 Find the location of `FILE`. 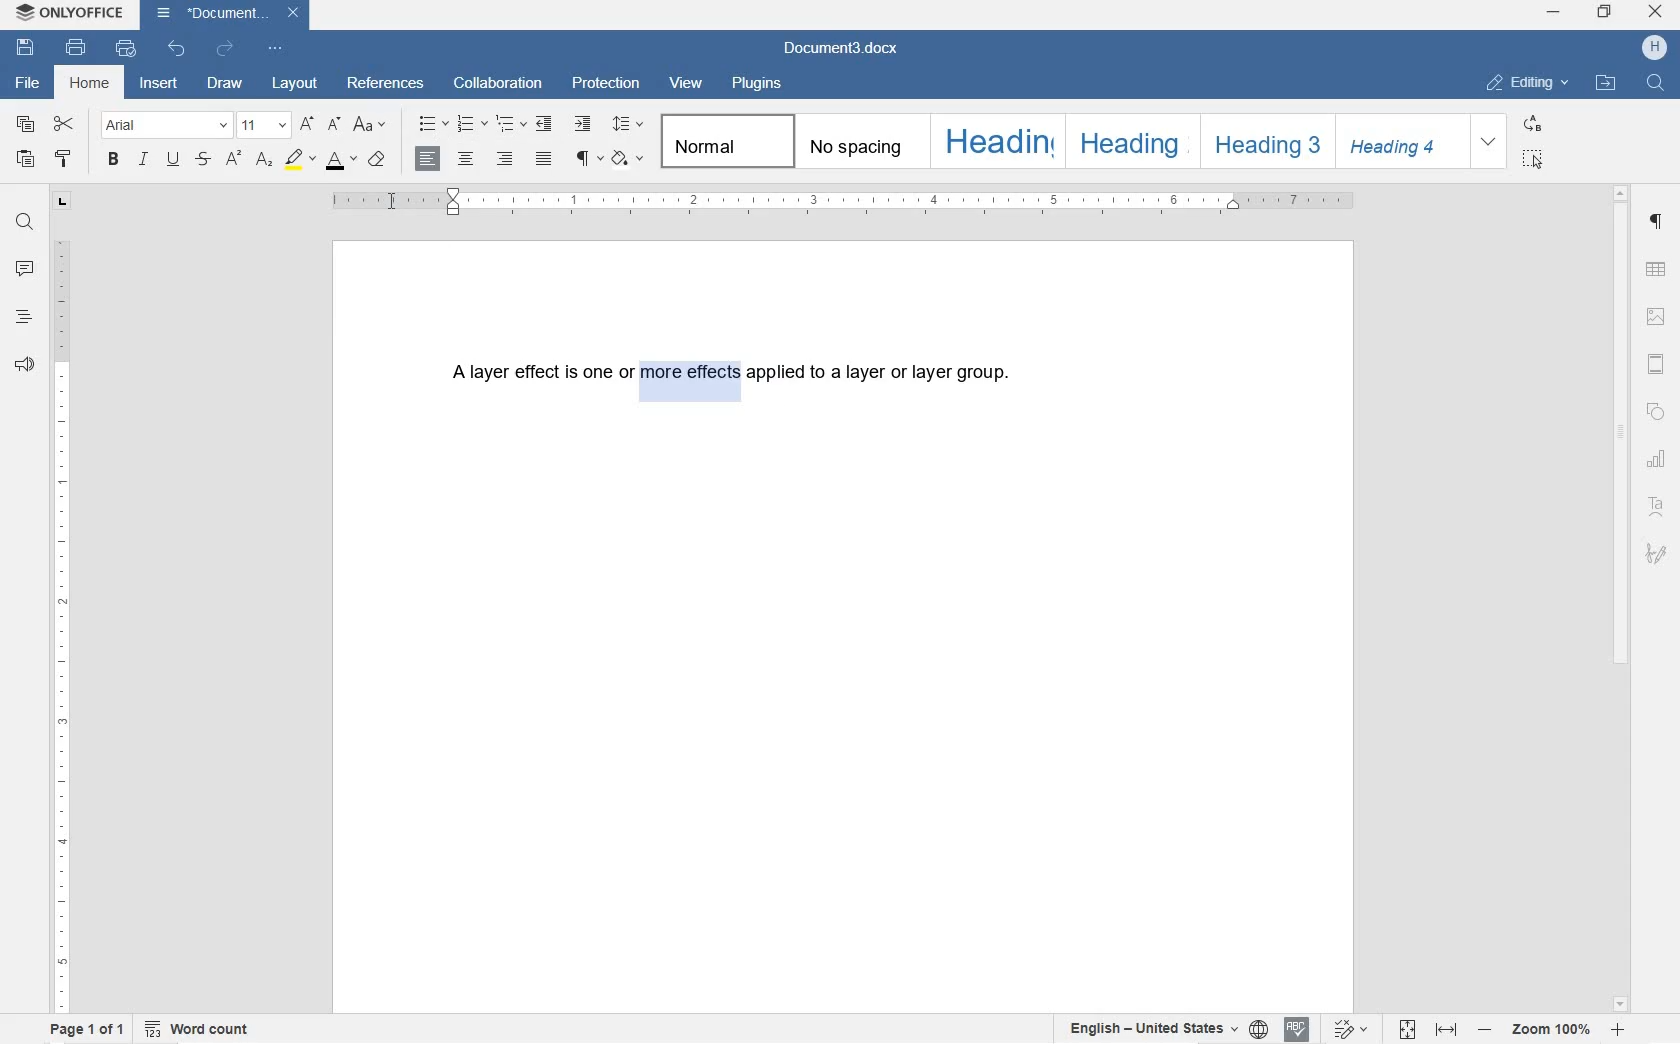

FILE is located at coordinates (30, 83).